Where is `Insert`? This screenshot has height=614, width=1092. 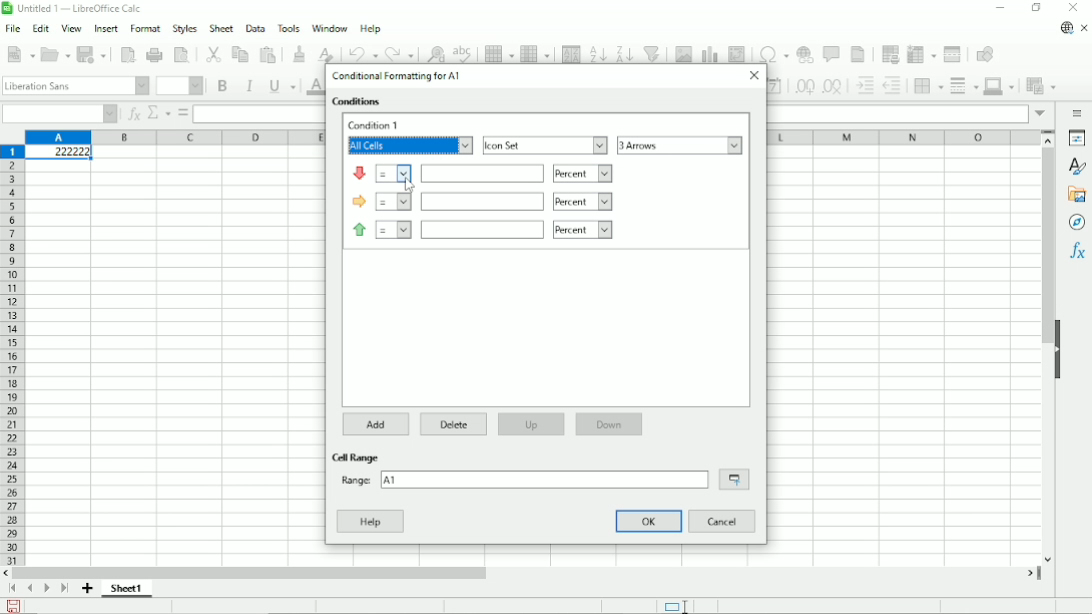
Insert is located at coordinates (104, 29).